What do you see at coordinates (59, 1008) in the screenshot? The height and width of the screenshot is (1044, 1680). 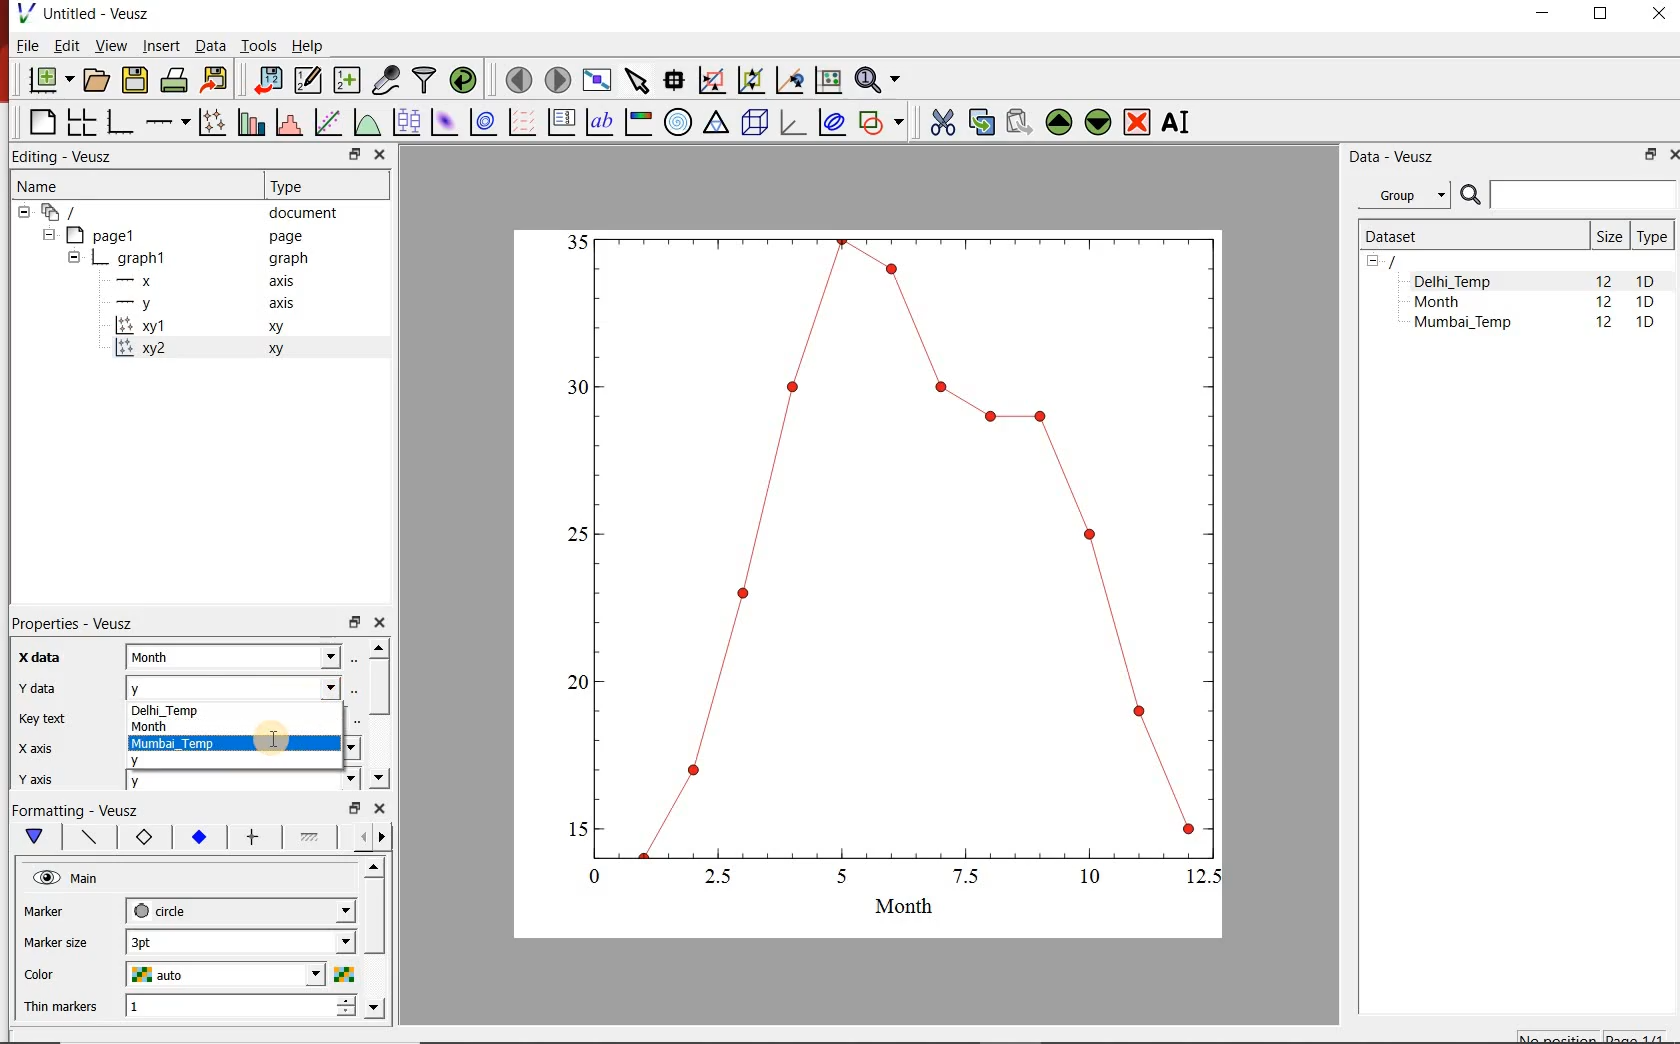 I see `Thin markers` at bounding box center [59, 1008].